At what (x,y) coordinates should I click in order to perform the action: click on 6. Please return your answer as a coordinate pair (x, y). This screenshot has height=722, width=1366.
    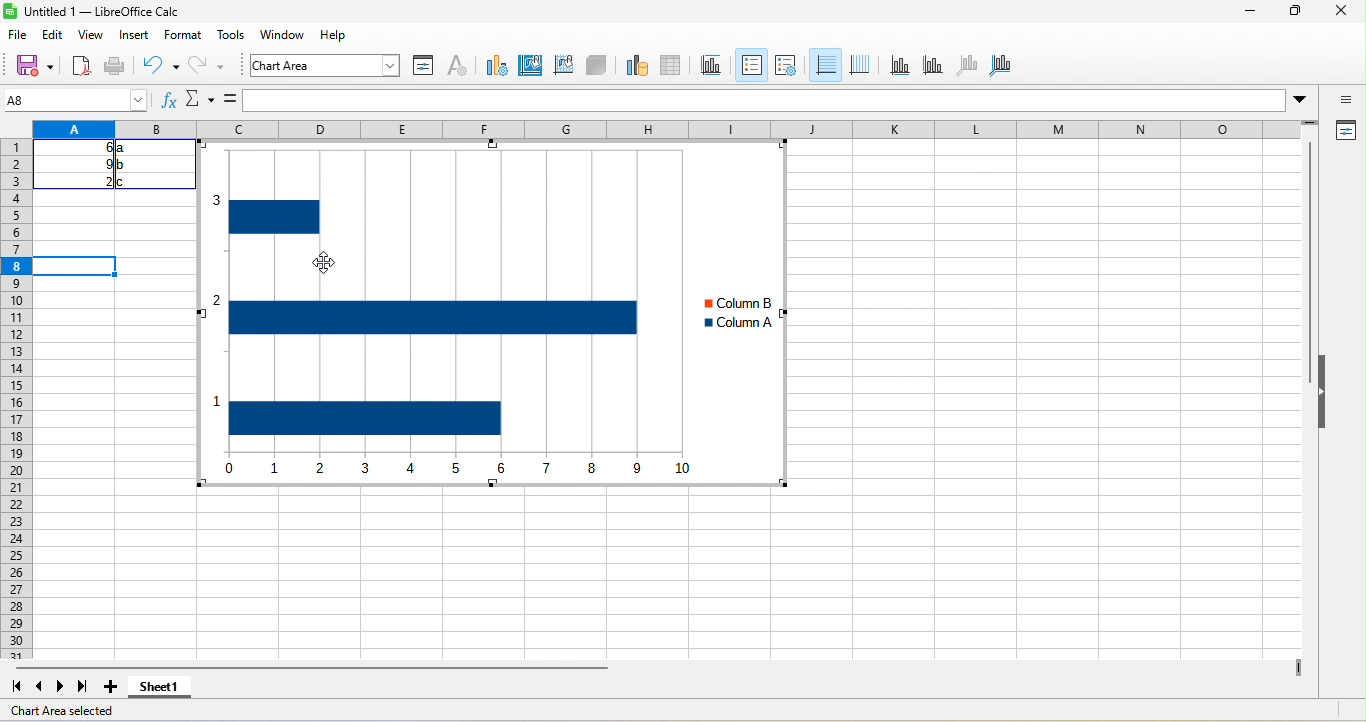
    Looking at the image, I should click on (94, 147).